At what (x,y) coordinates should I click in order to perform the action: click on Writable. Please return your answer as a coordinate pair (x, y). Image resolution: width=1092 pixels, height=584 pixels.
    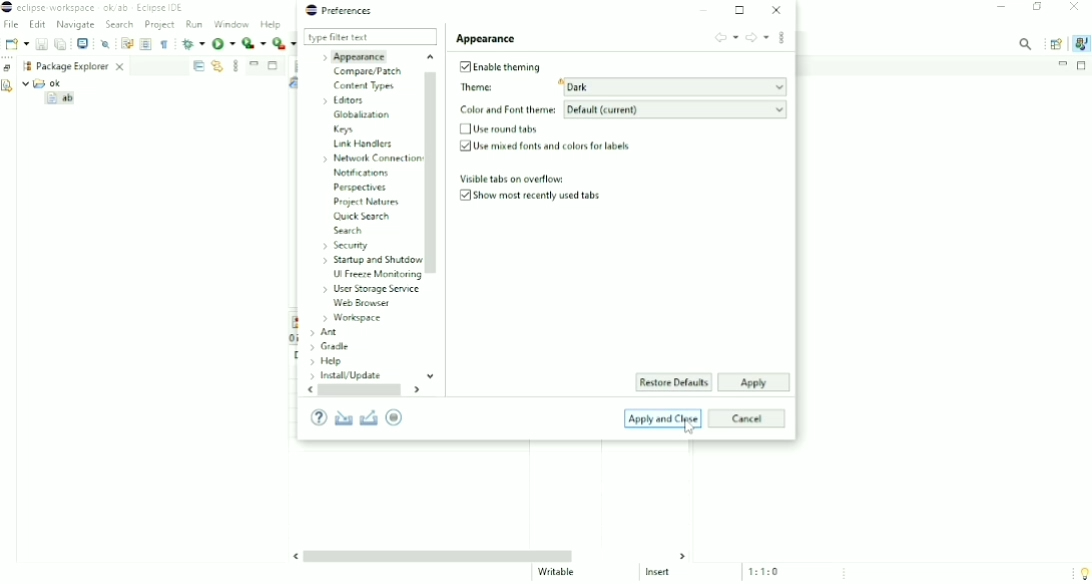
    Looking at the image, I should click on (558, 572).